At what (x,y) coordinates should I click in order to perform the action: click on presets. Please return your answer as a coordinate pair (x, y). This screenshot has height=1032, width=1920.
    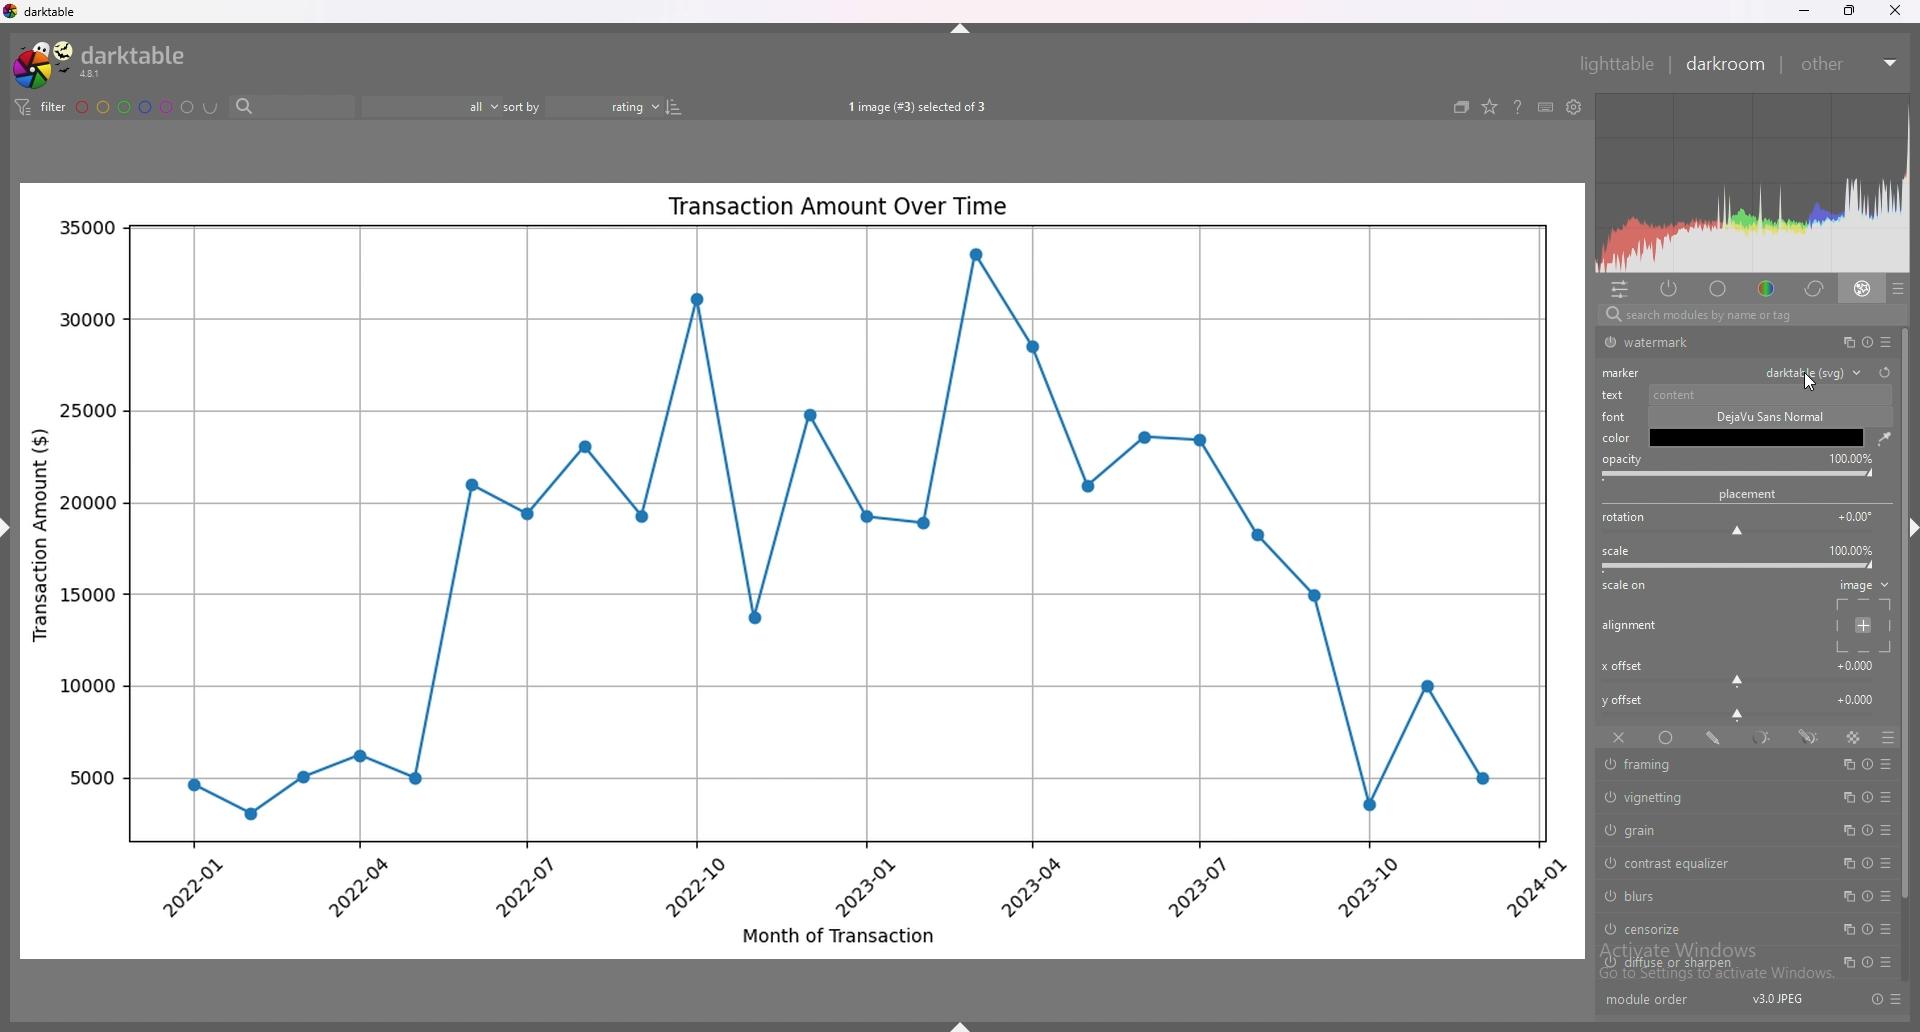
    Looking at the image, I should click on (1887, 831).